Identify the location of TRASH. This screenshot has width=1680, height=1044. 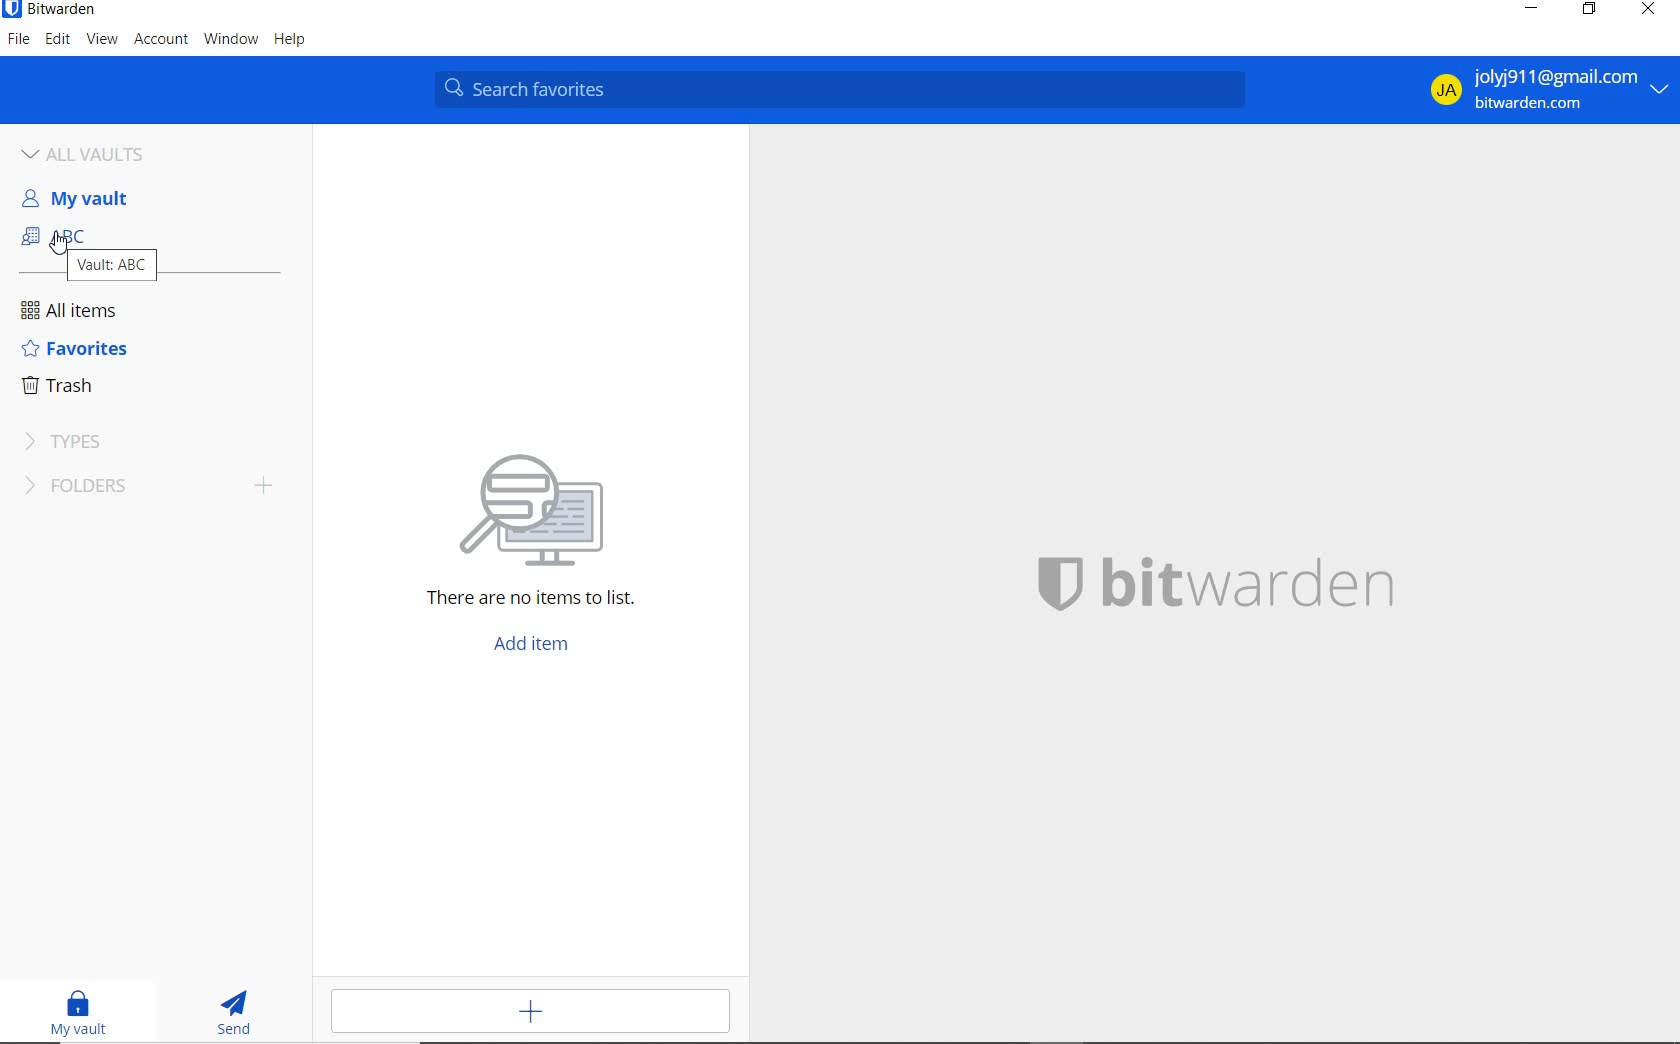
(68, 386).